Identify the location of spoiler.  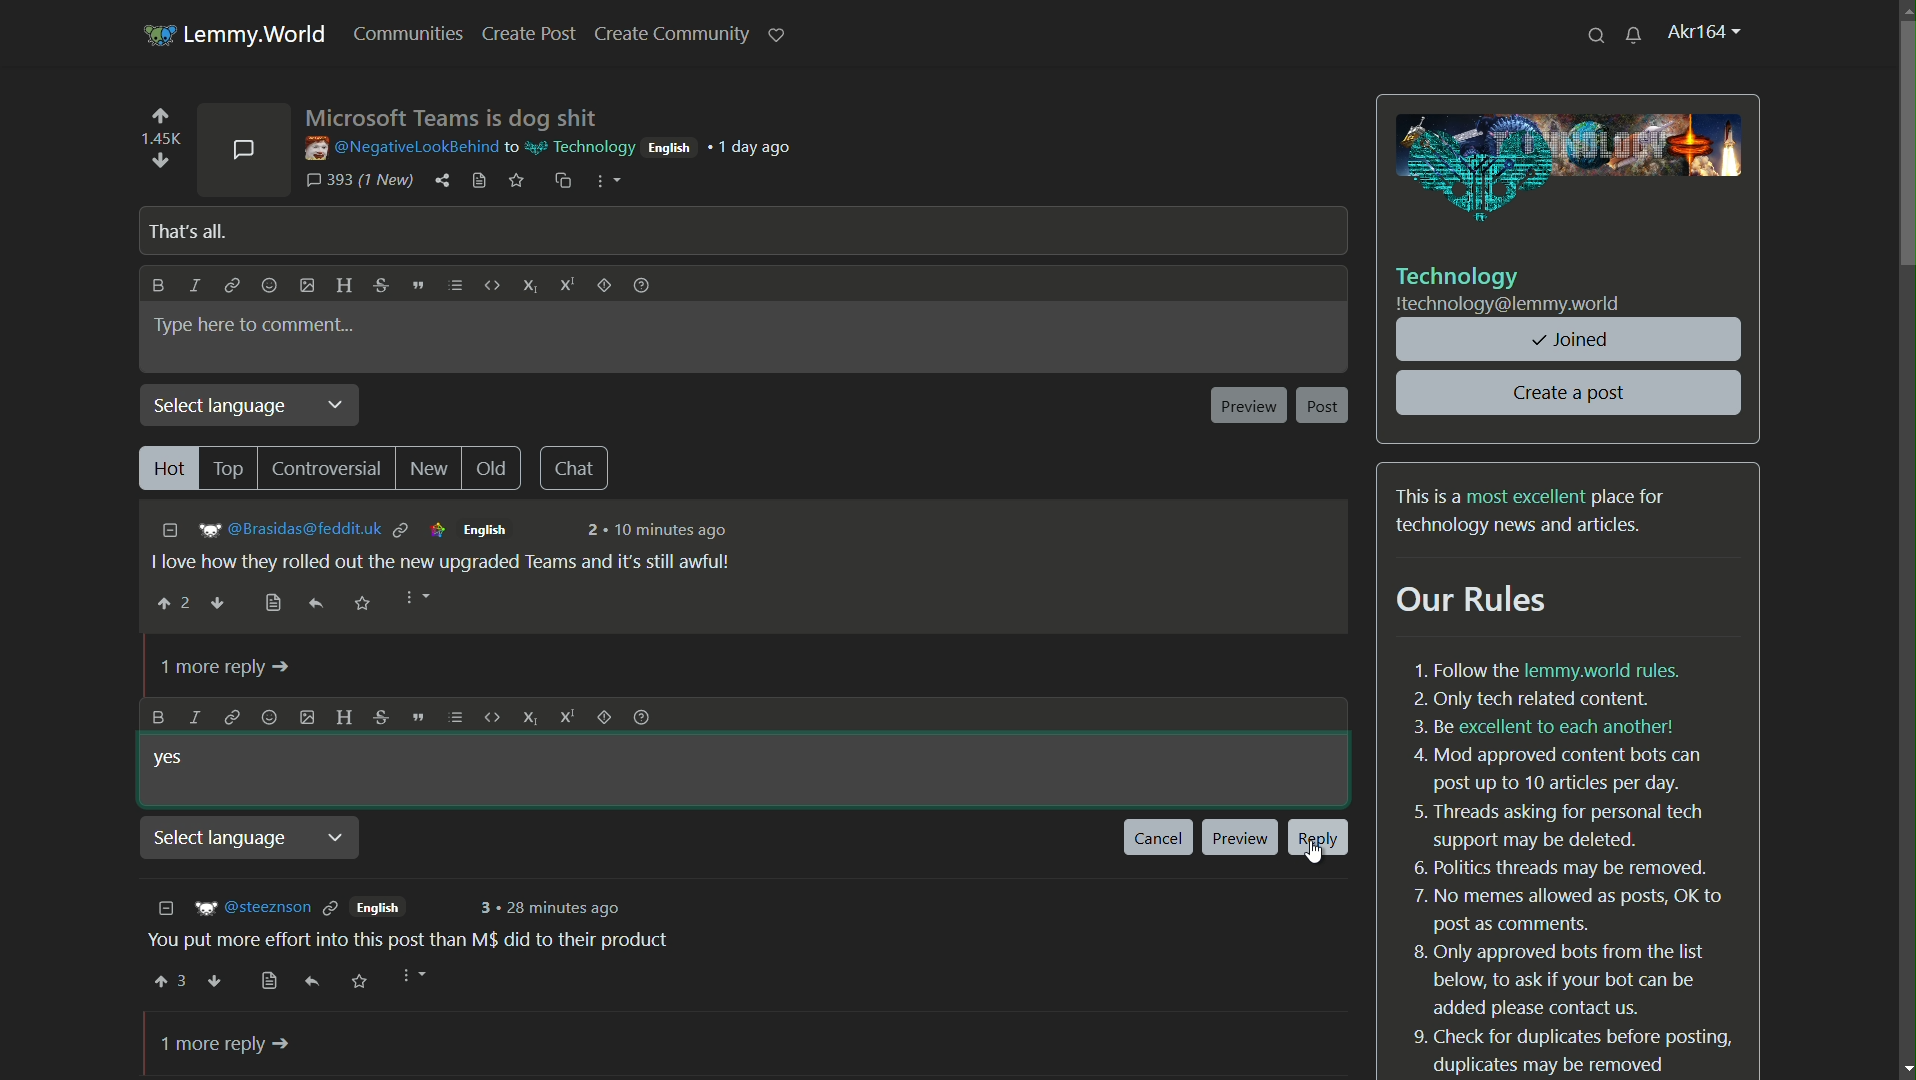
(602, 718).